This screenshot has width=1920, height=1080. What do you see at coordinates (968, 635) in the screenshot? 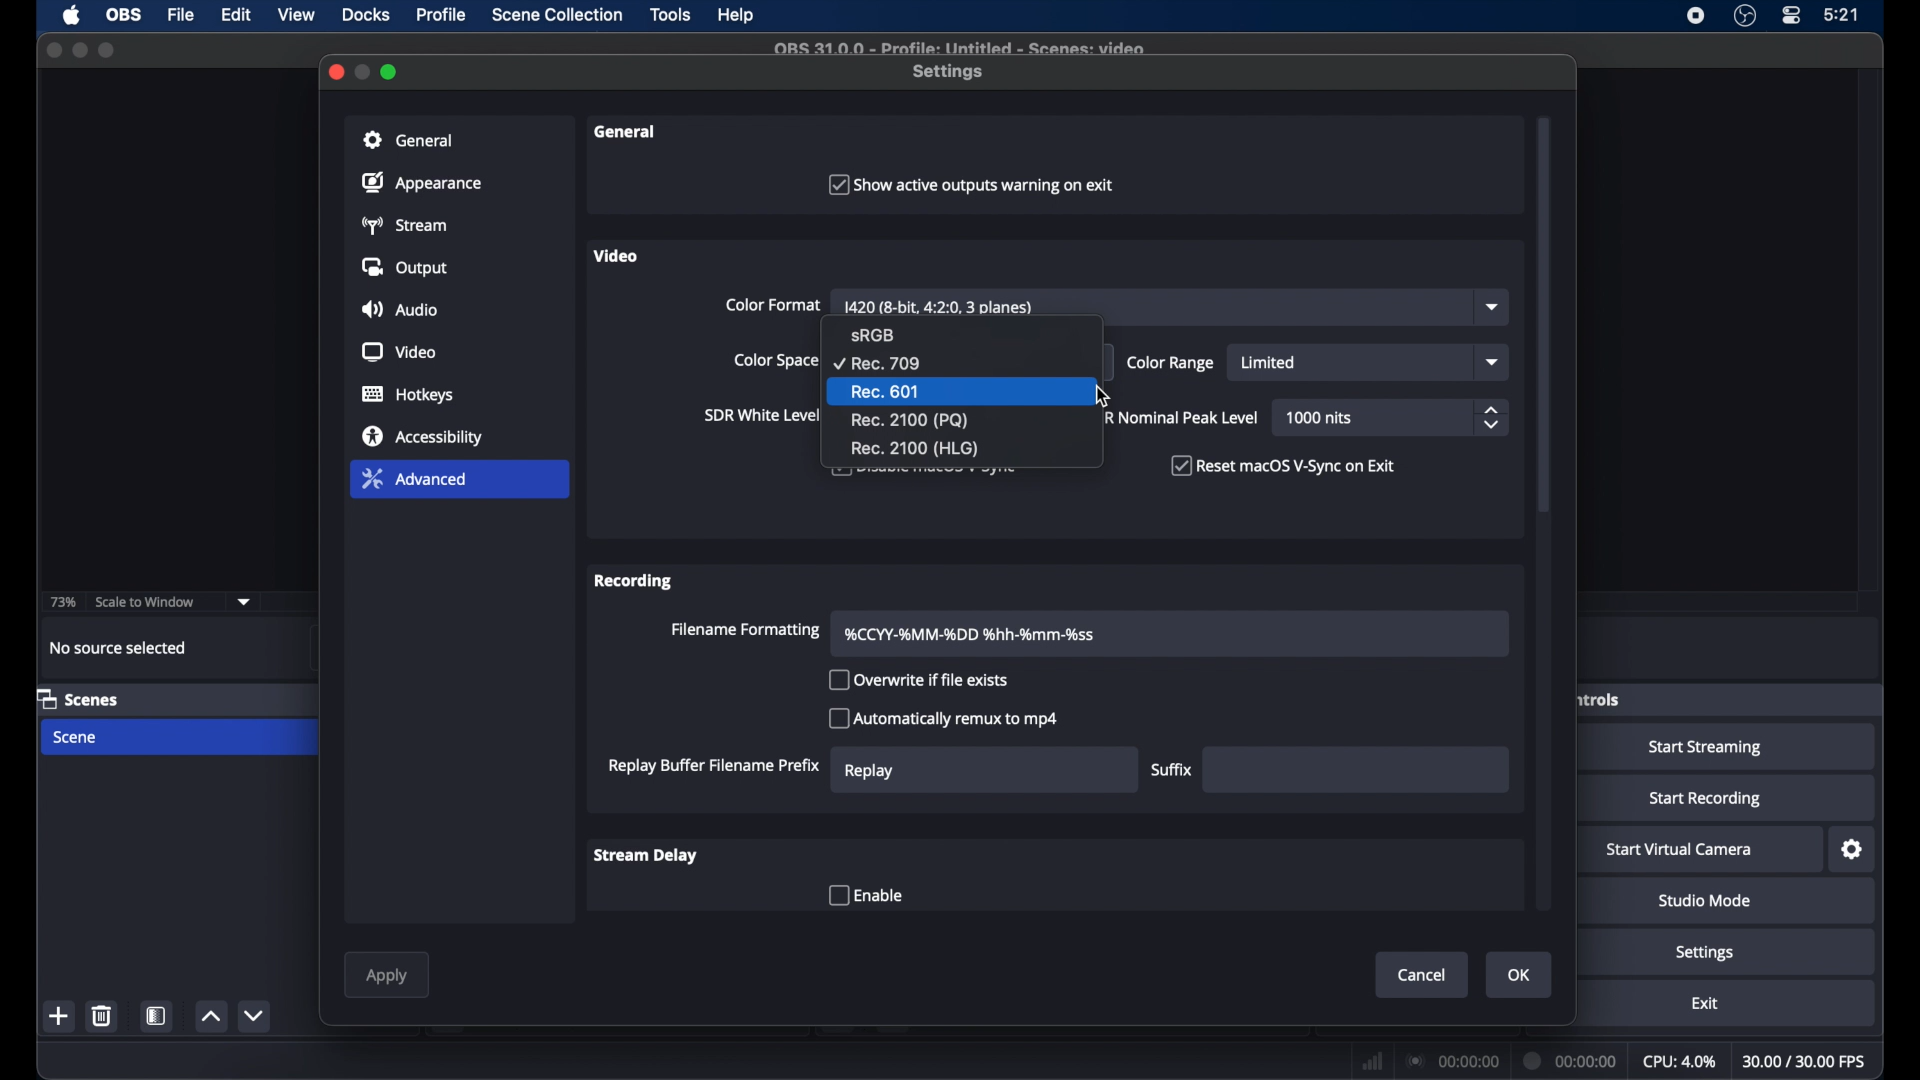
I see `filename` at bounding box center [968, 635].